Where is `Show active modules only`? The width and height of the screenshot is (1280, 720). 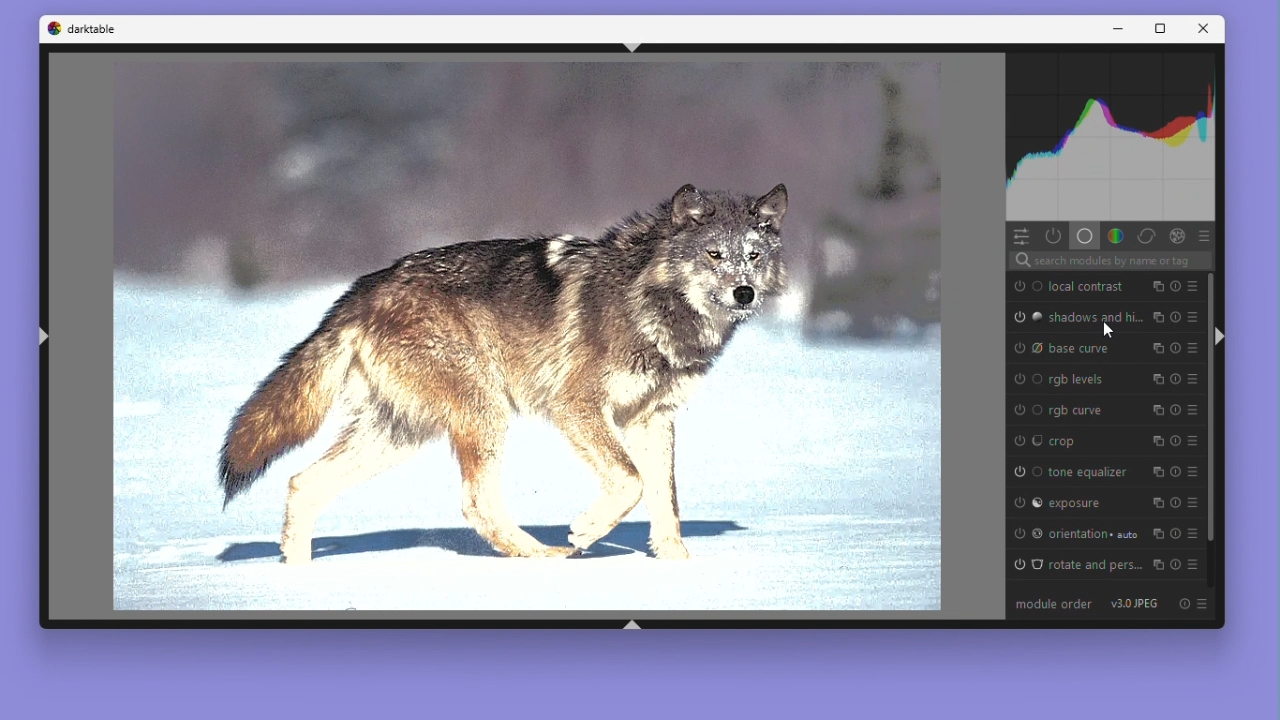 Show active modules only is located at coordinates (1053, 235).